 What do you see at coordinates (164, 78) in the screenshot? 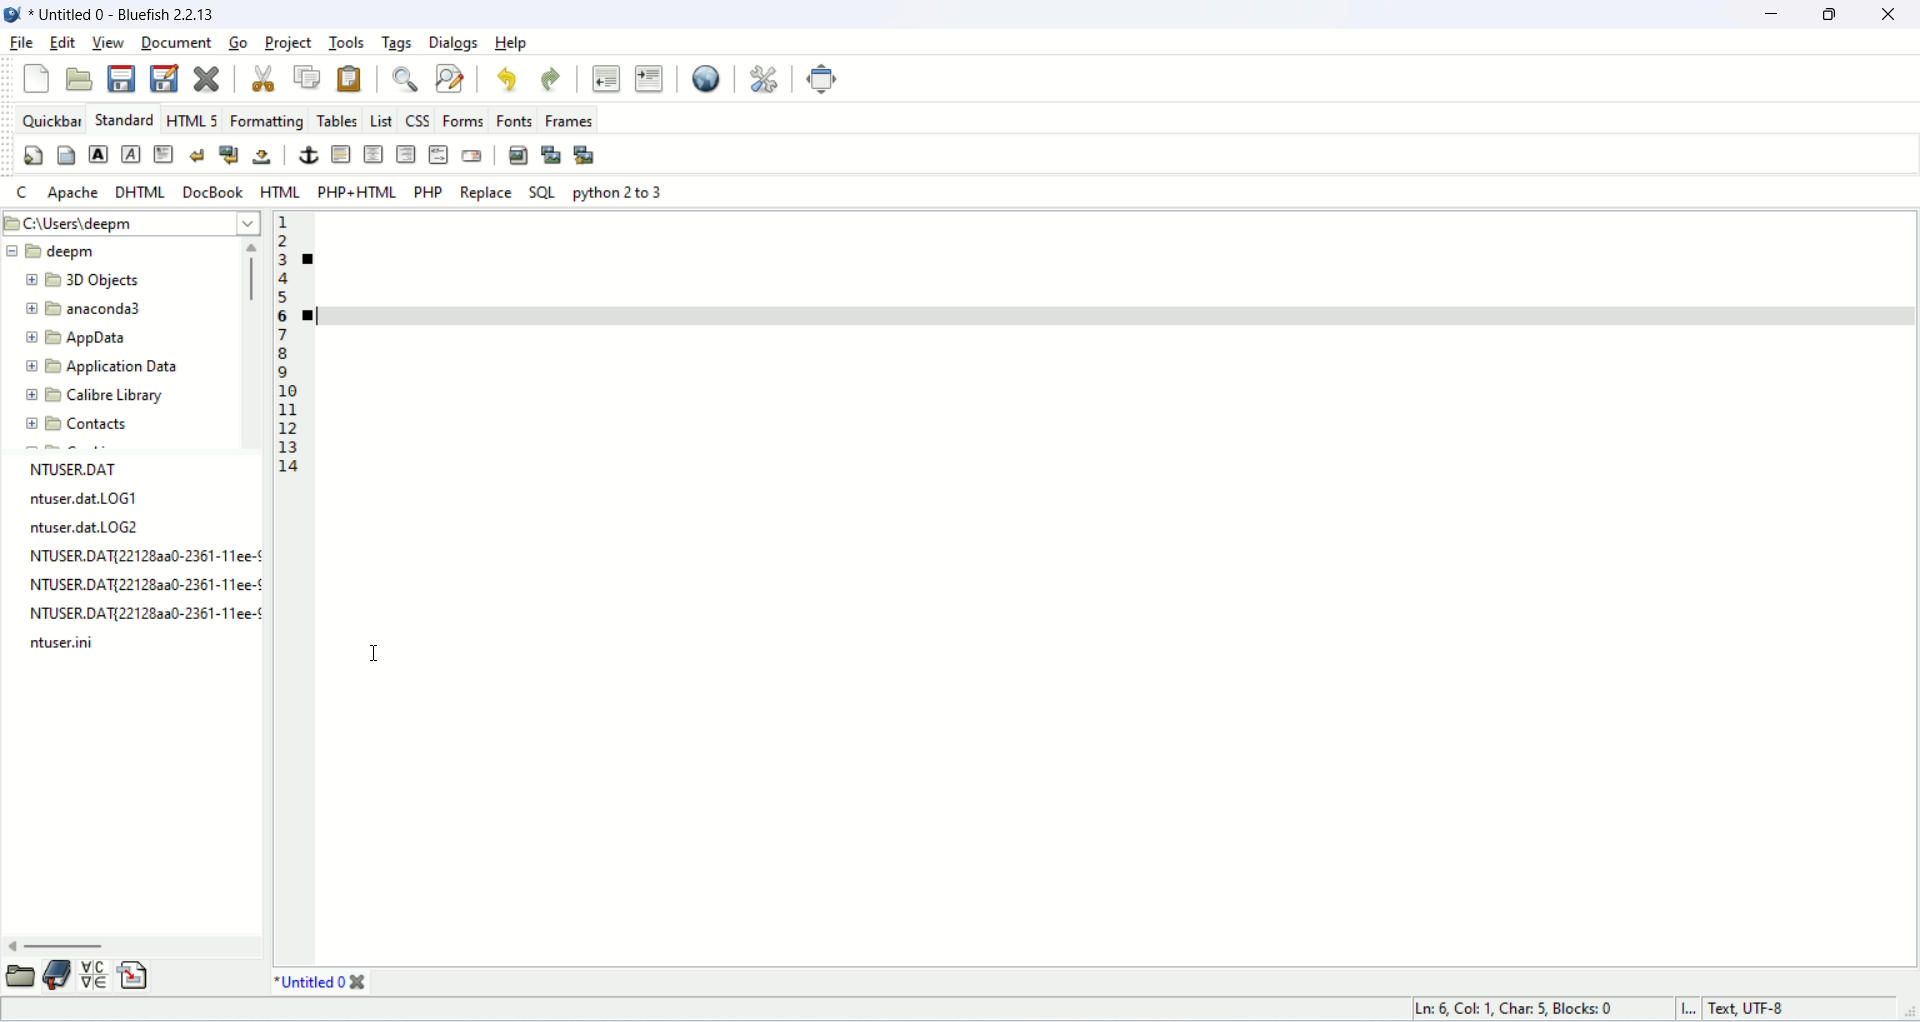
I see `save as` at bounding box center [164, 78].